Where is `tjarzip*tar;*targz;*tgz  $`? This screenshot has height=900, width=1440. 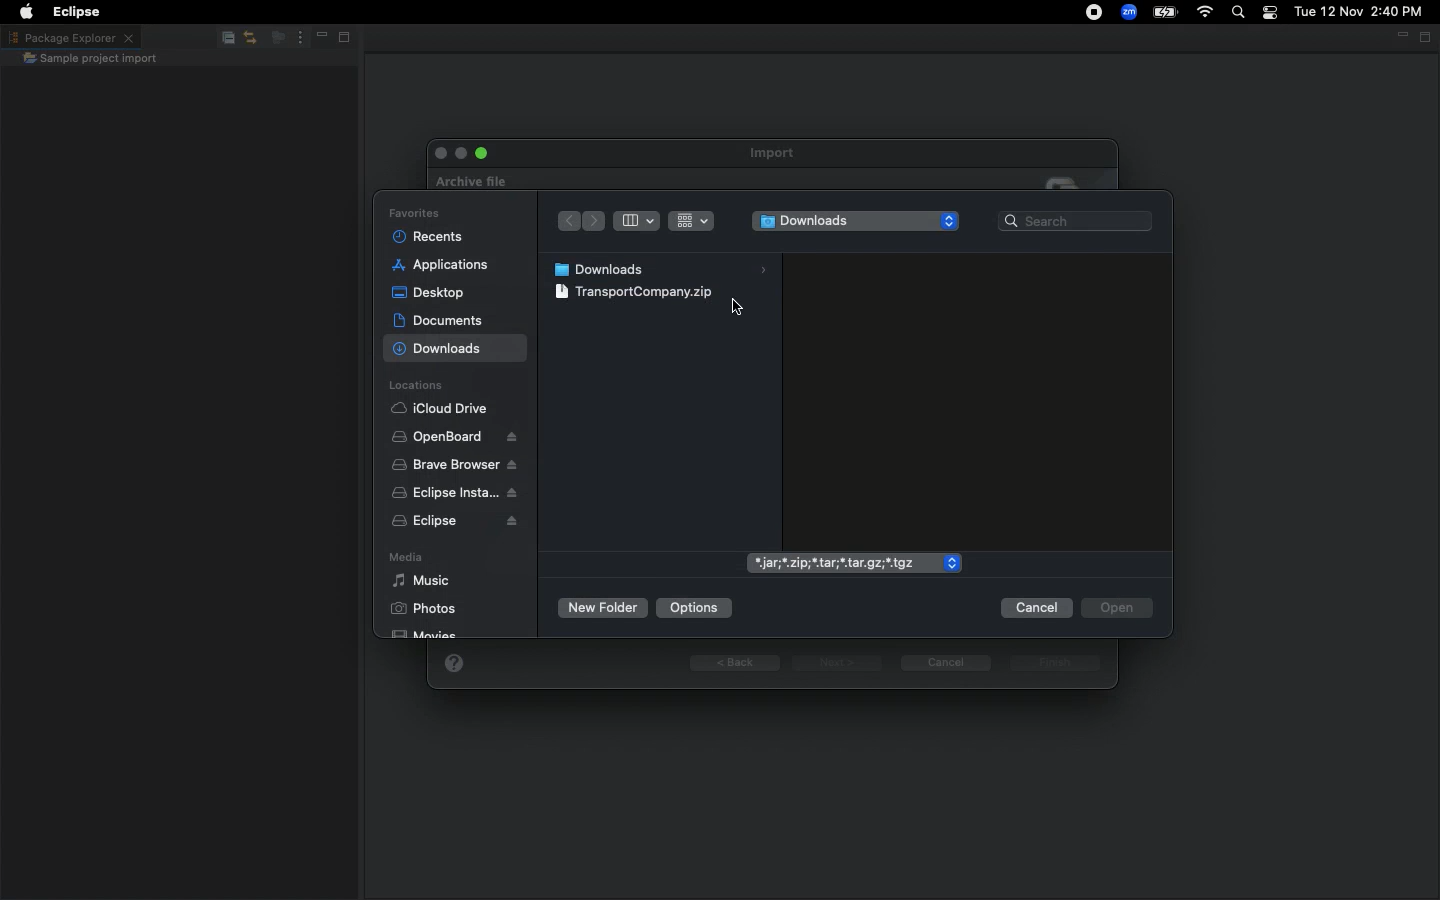 tjarzip*tar;*targz;*tgz  $ is located at coordinates (848, 559).